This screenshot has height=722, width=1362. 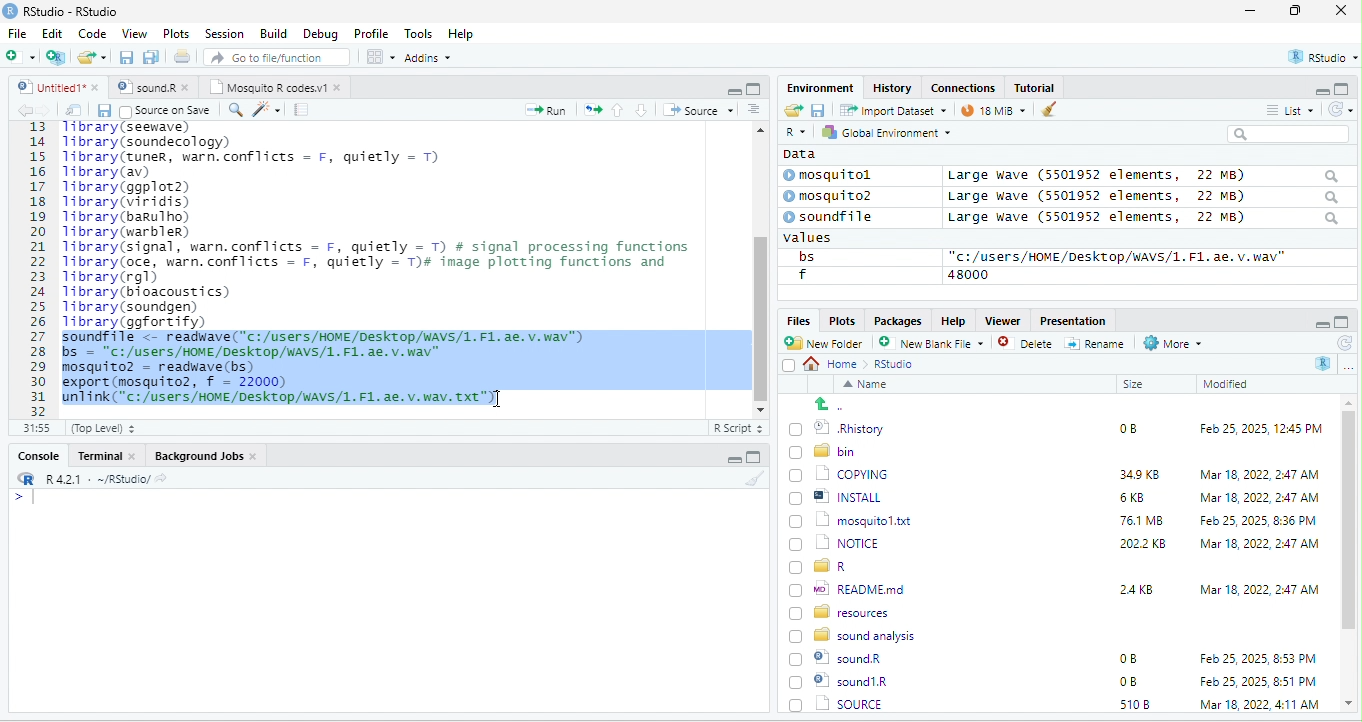 What do you see at coordinates (1071, 320) in the screenshot?
I see `Presentation` at bounding box center [1071, 320].